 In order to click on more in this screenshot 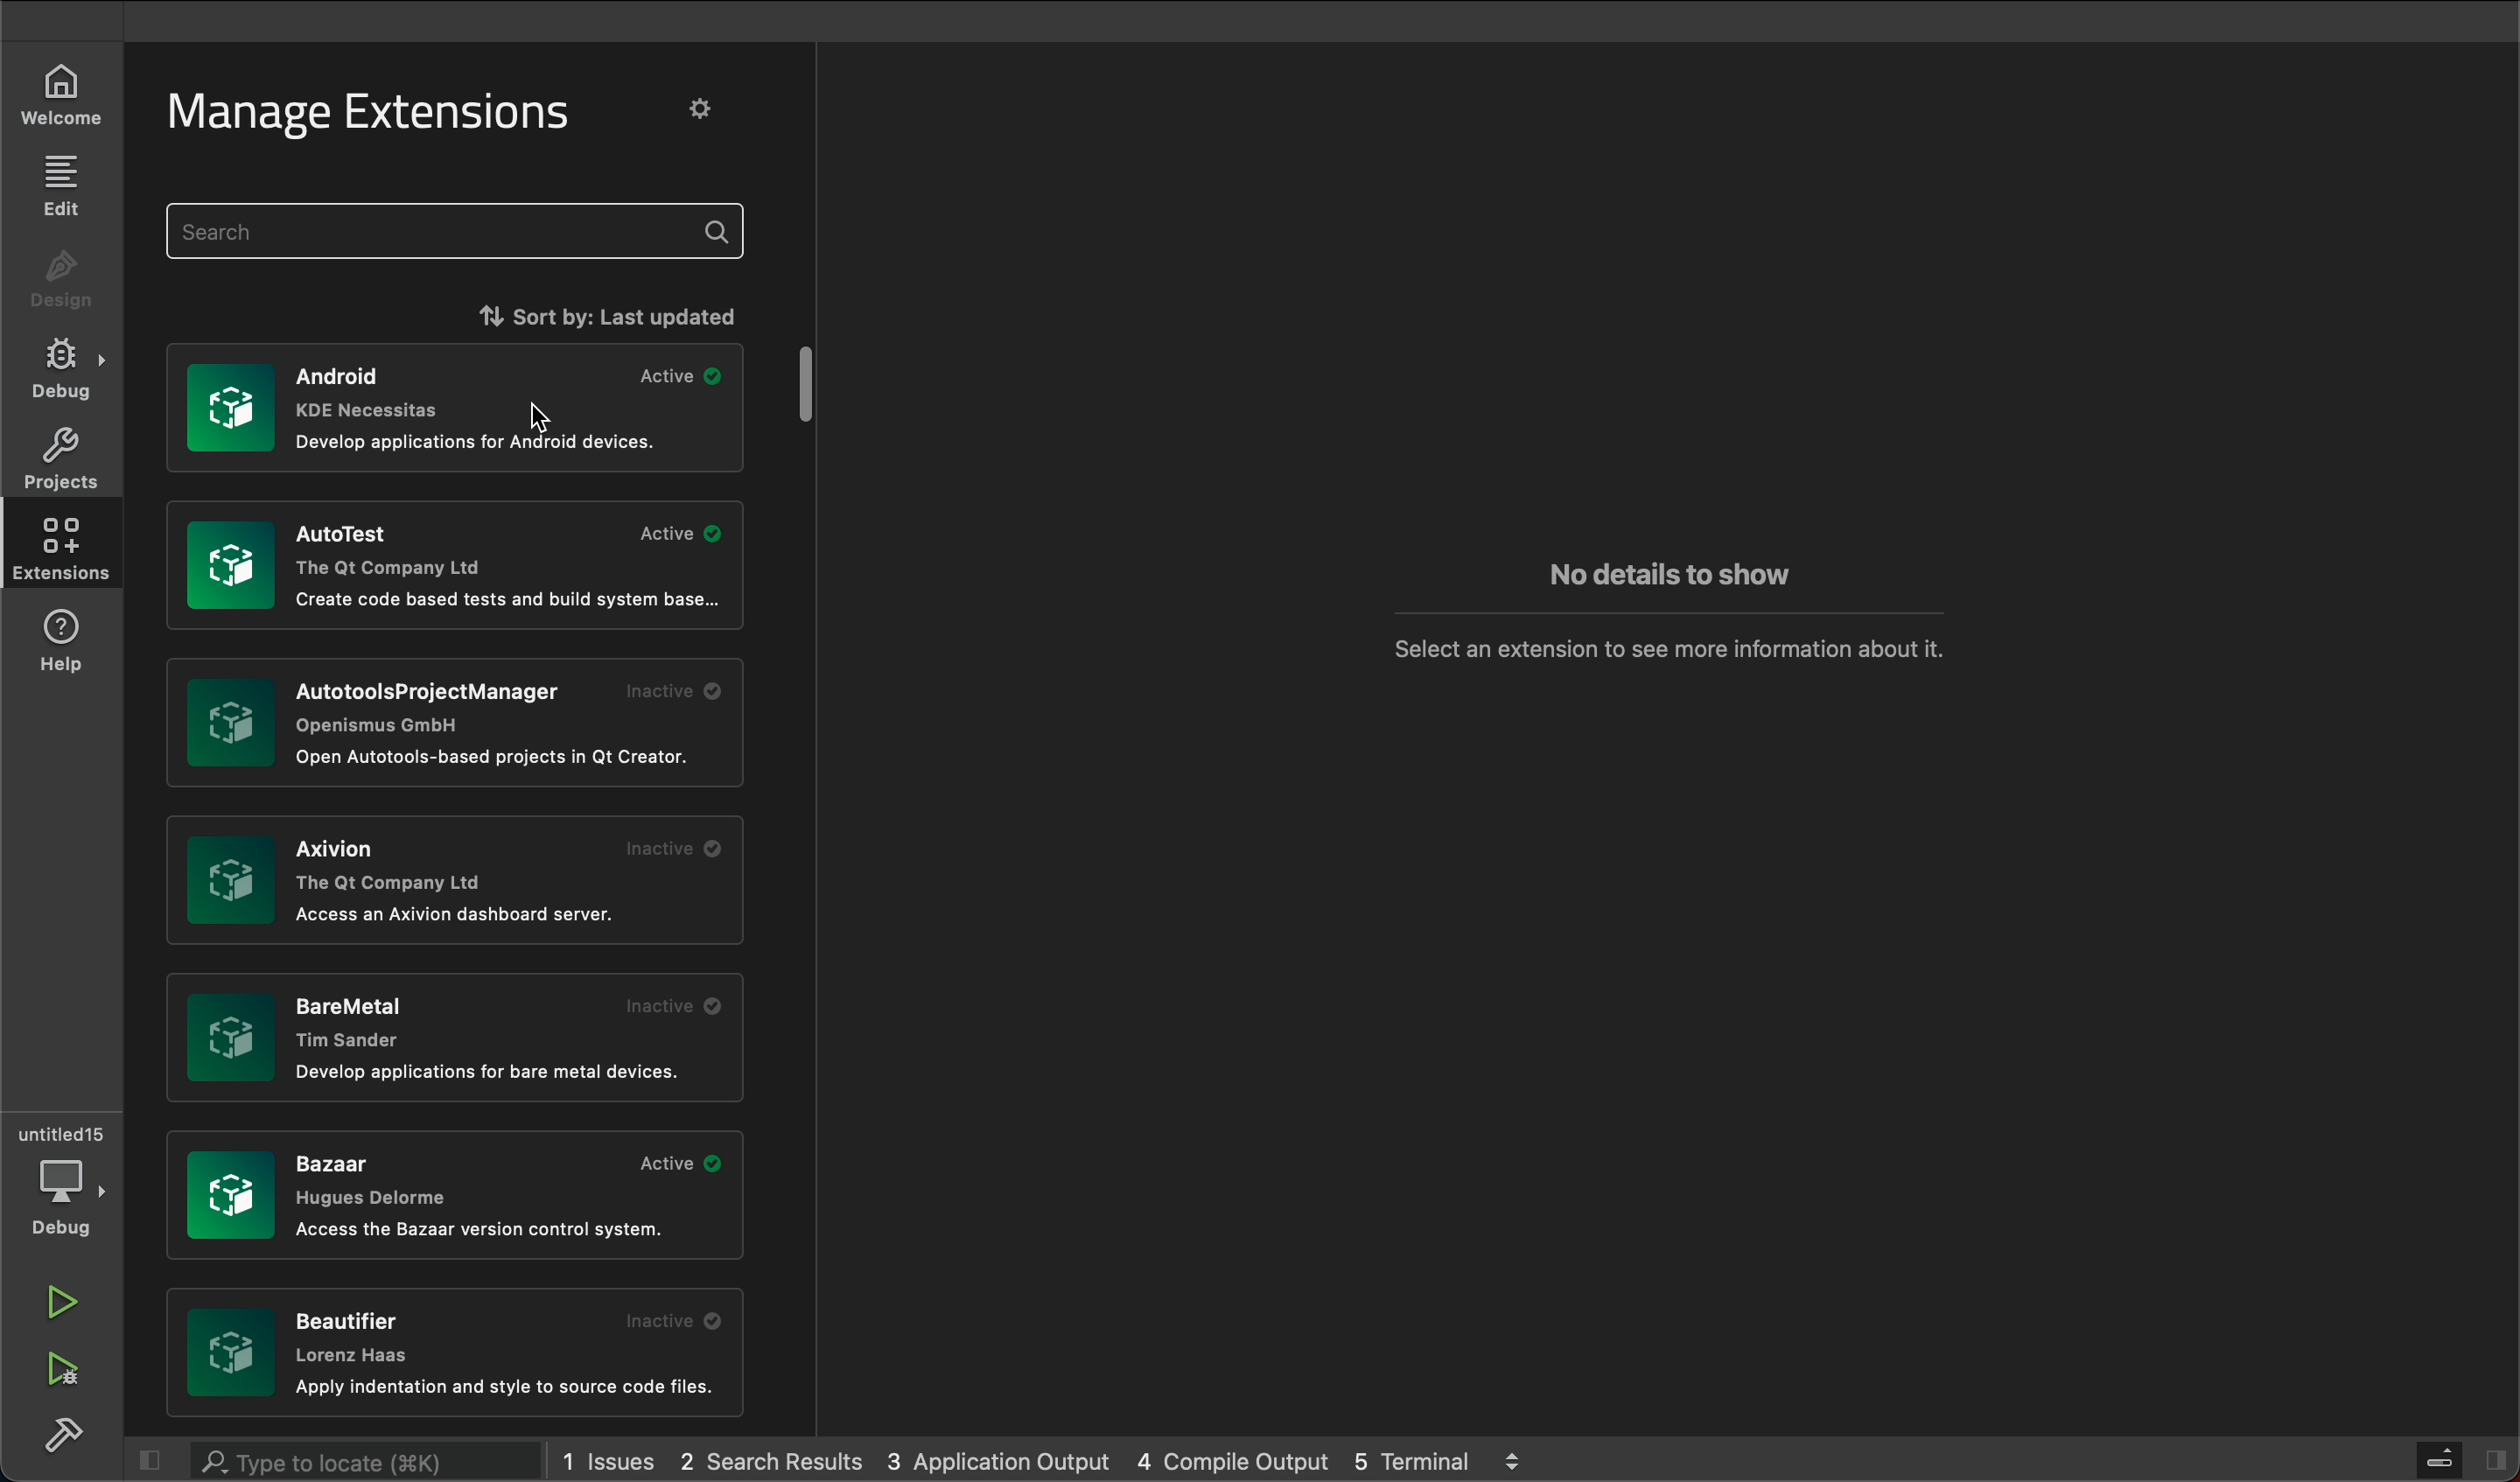, I will do `click(1513, 1457)`.